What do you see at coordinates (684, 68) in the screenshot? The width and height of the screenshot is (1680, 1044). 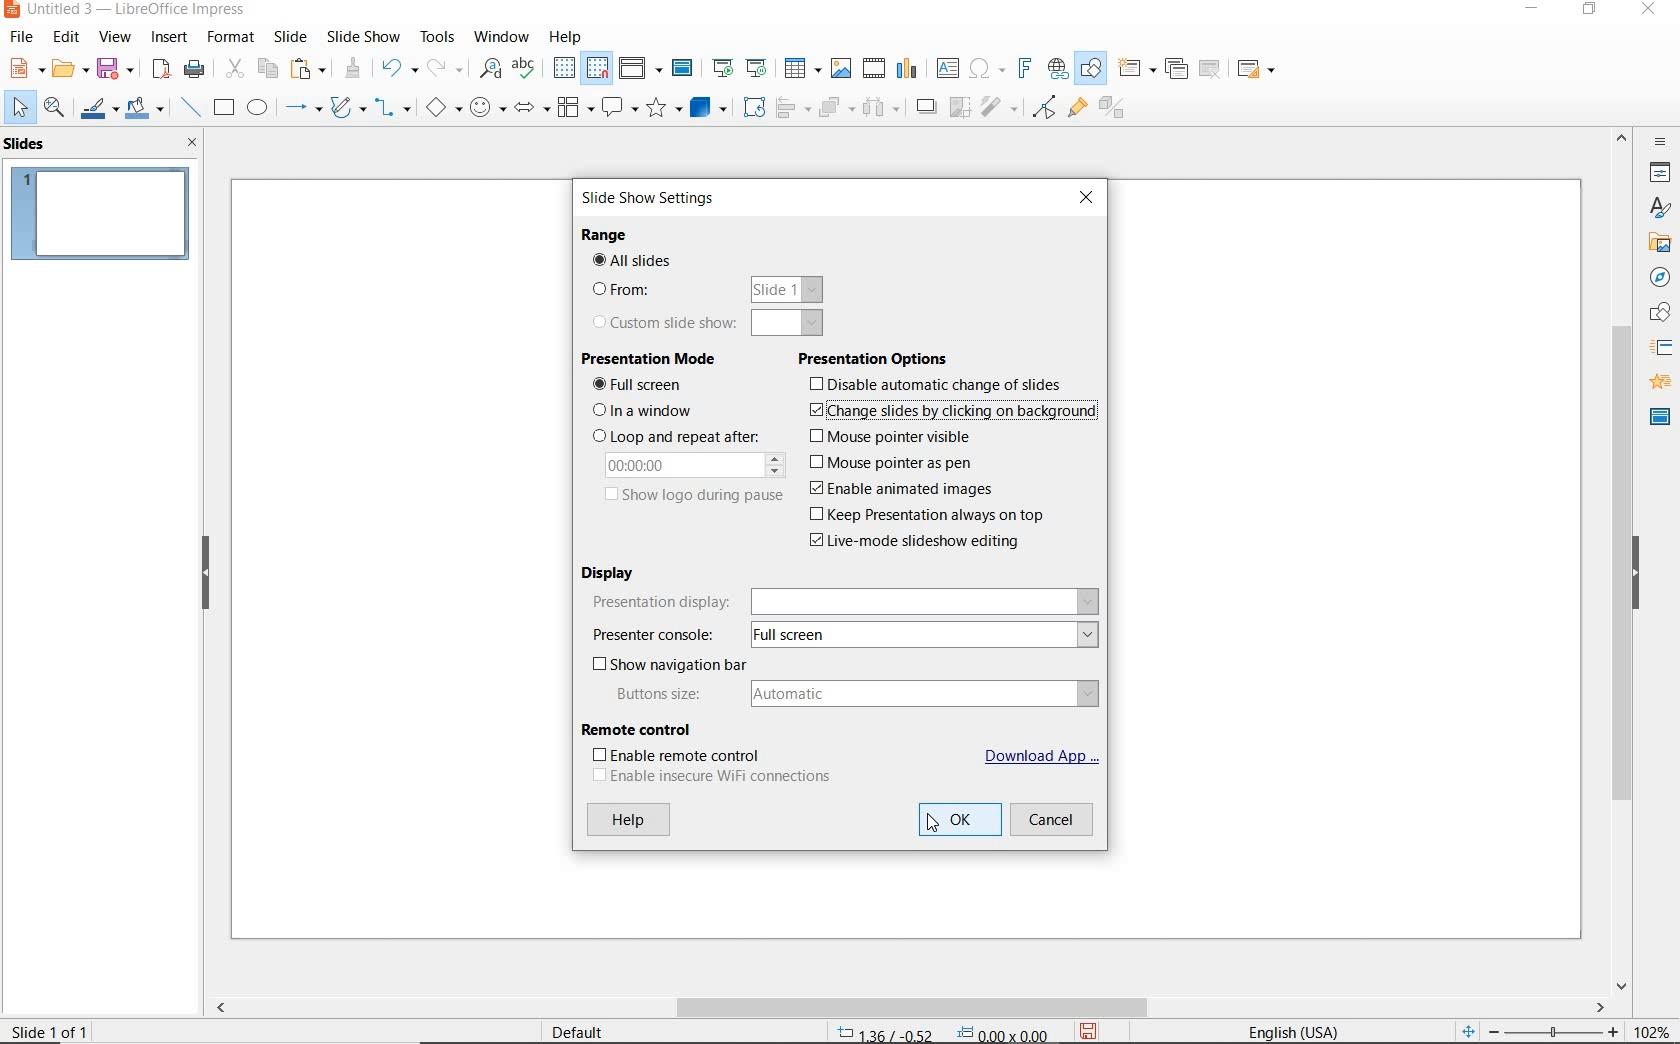 I see `MASTER SLIDE` at bounding box center [684, 68].